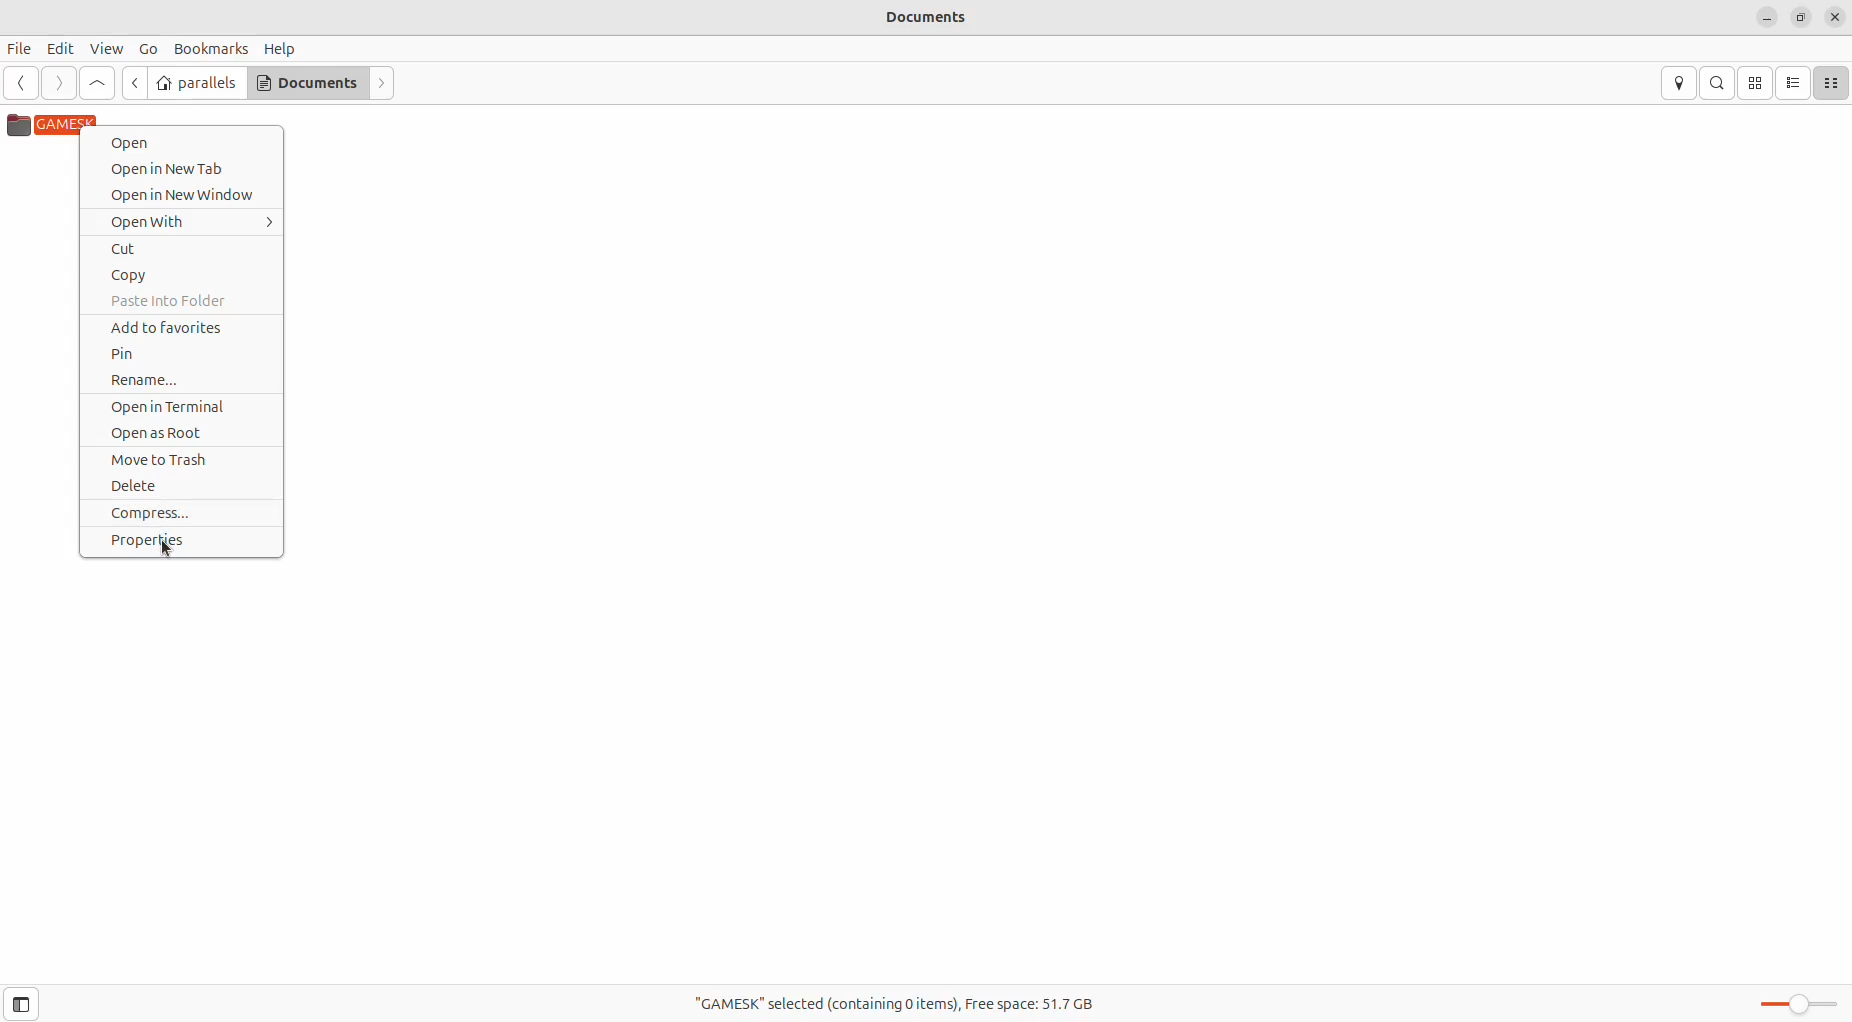 The width and height of the screenshot is (1852, 1022). What do you see at coordinates (180, 355) in the screenshot?
I see `pin ` at bounding box center [180, 355].